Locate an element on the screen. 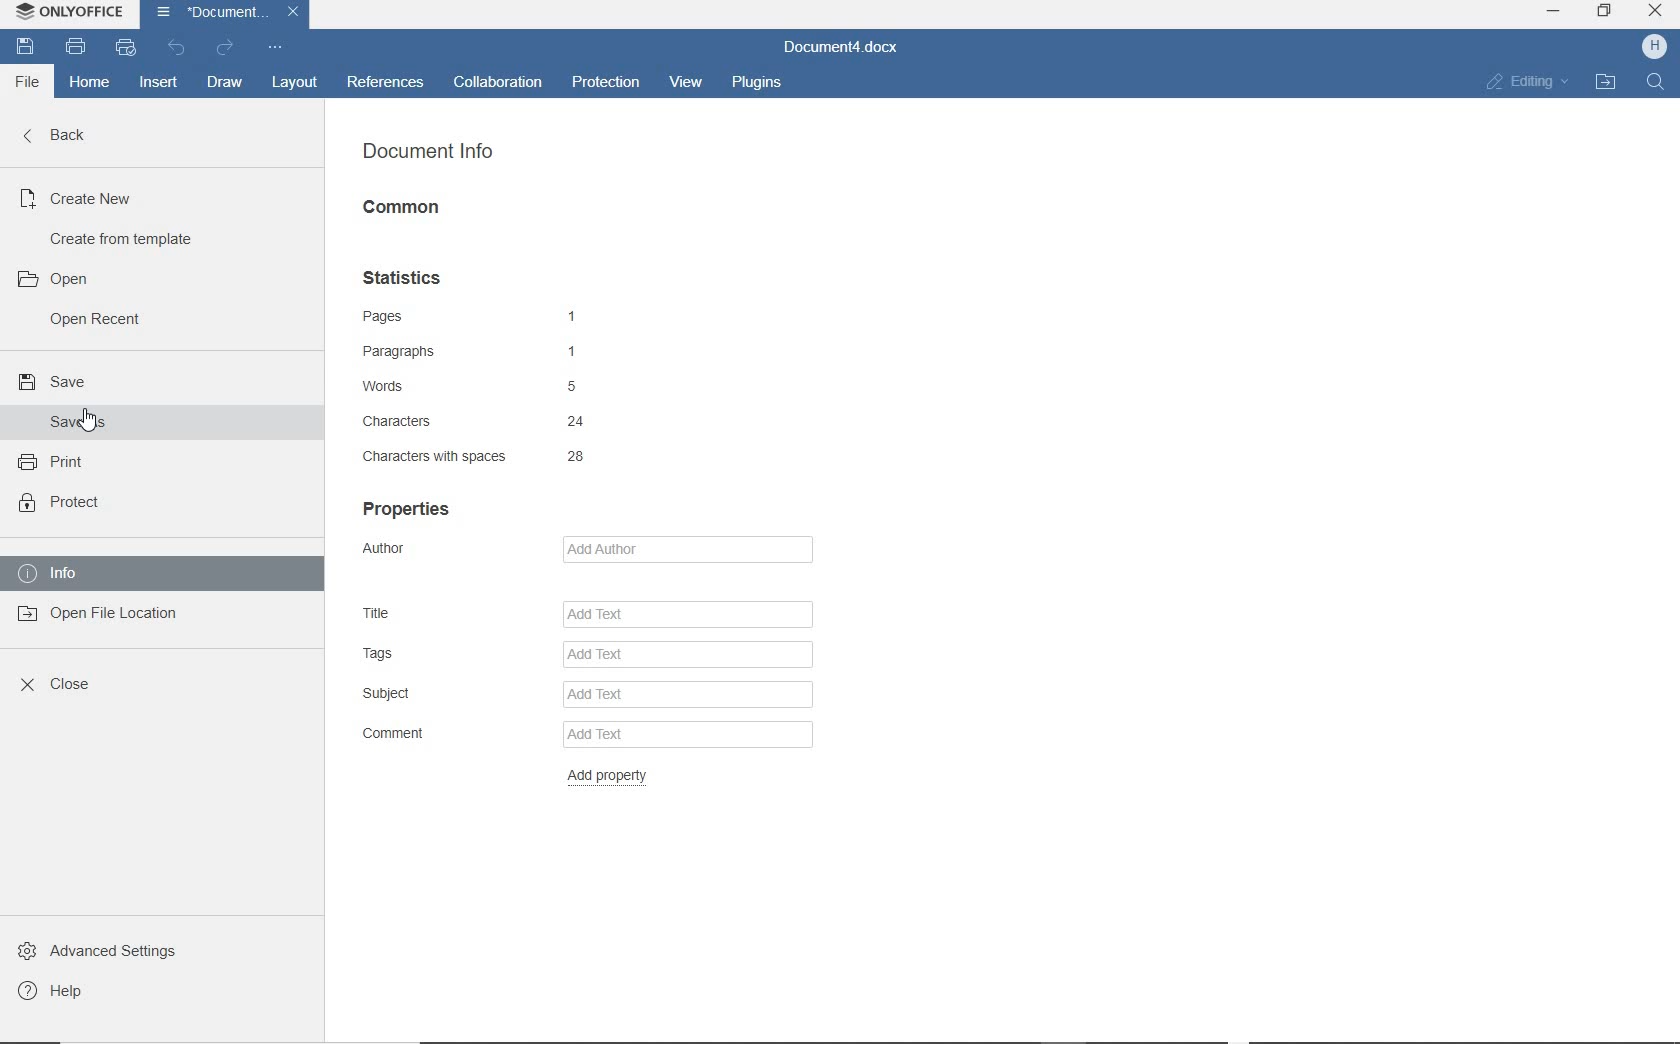  save us is located at coordinates (72, 422).